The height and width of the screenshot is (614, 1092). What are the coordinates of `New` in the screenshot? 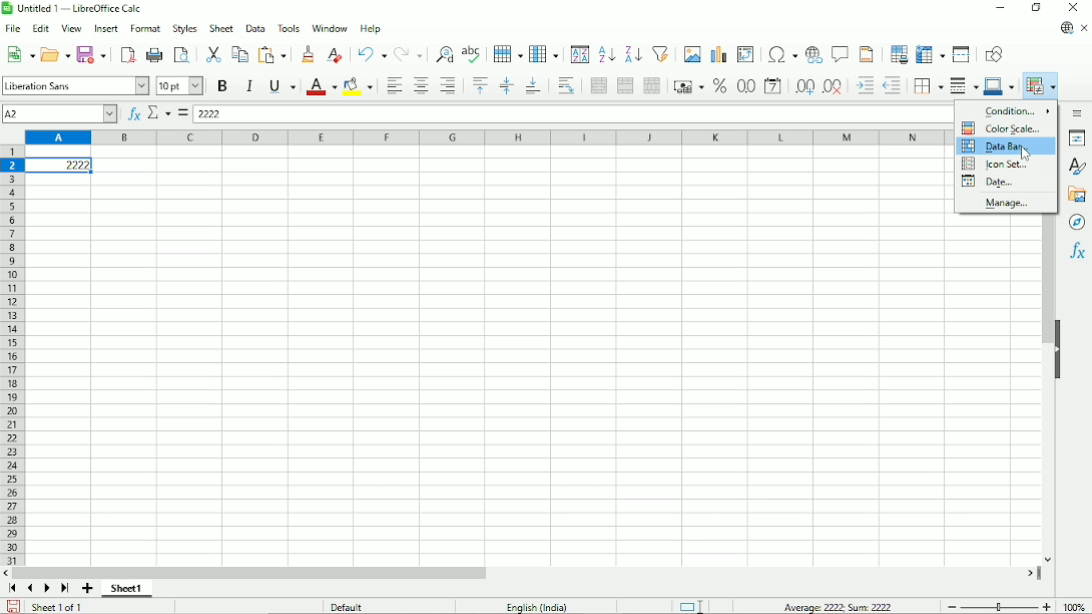 It's located at (19, 54).